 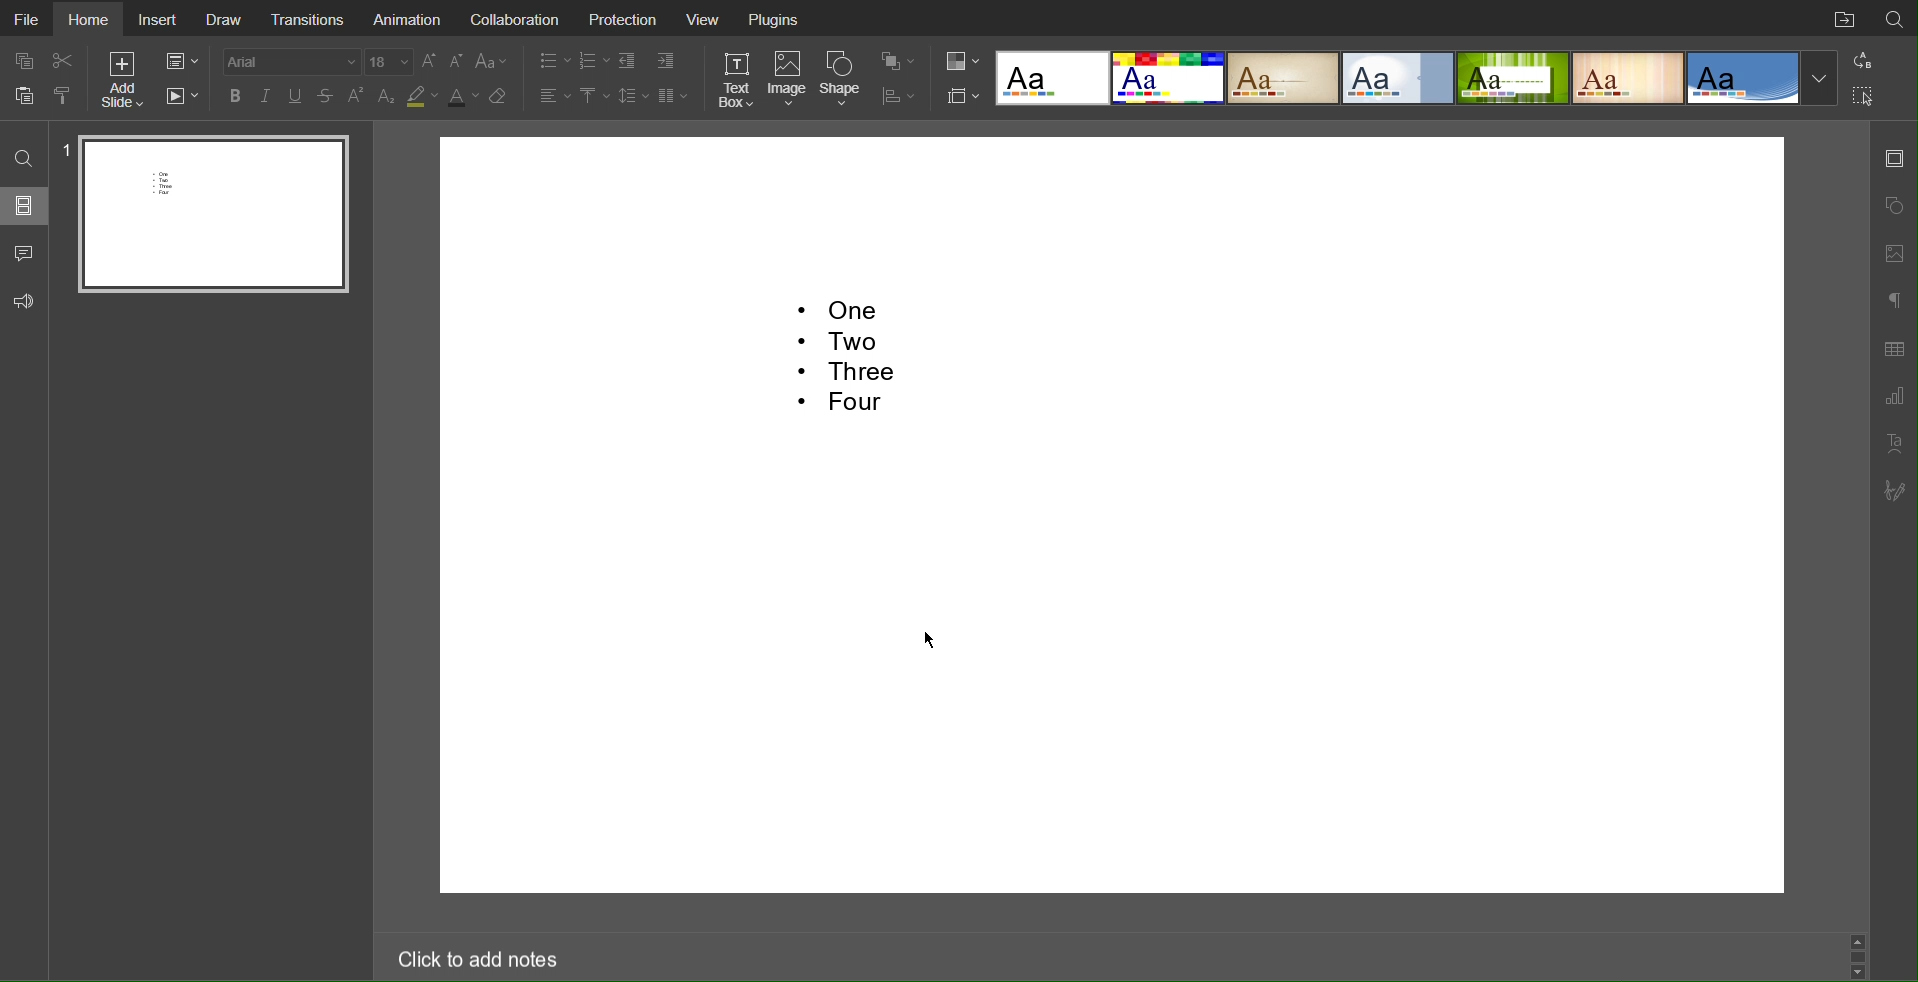 What do you see at coordinates (159, 19) in the screenshot?
I see `Insert` at bounding box center [159, 19].